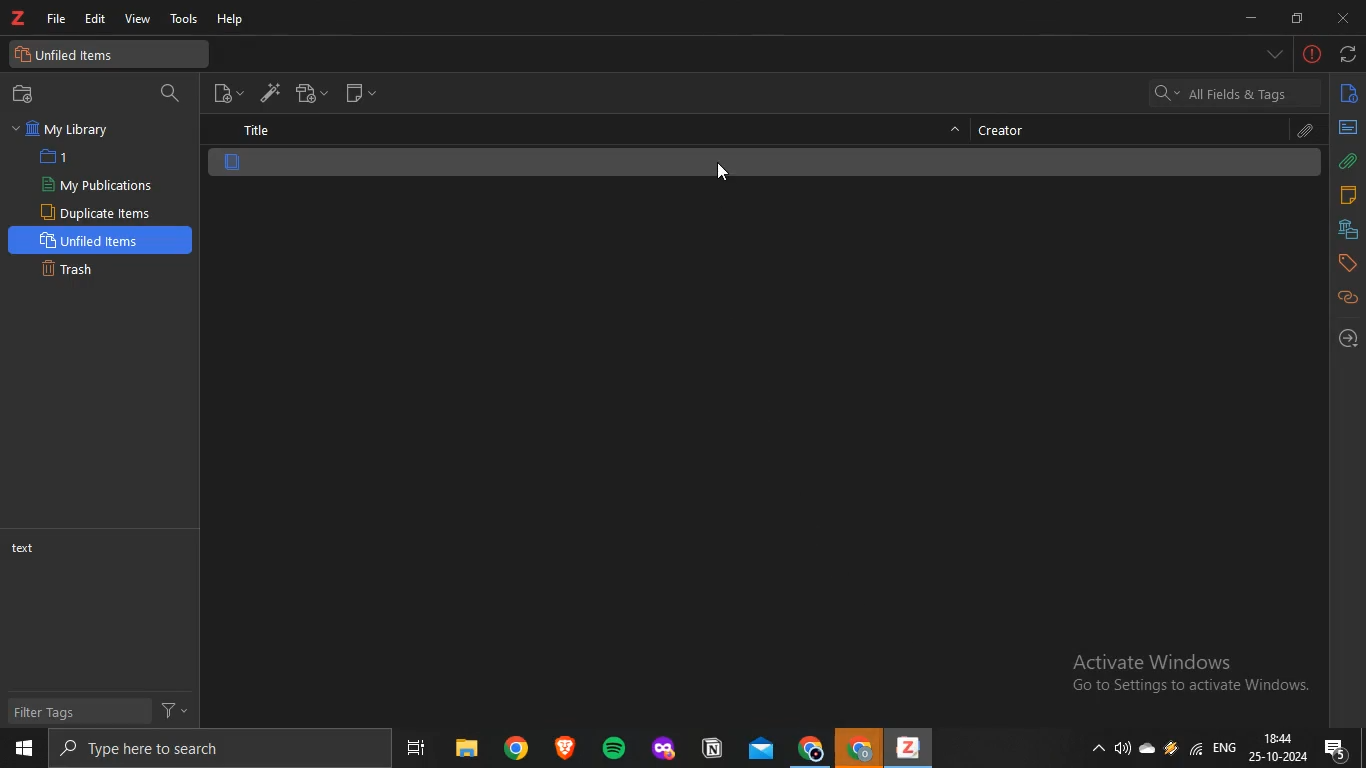 This screenshot has height=768, width=1366. Describe the element at coordinates (757, 748) in the screenshot. I see `mail` at that location.